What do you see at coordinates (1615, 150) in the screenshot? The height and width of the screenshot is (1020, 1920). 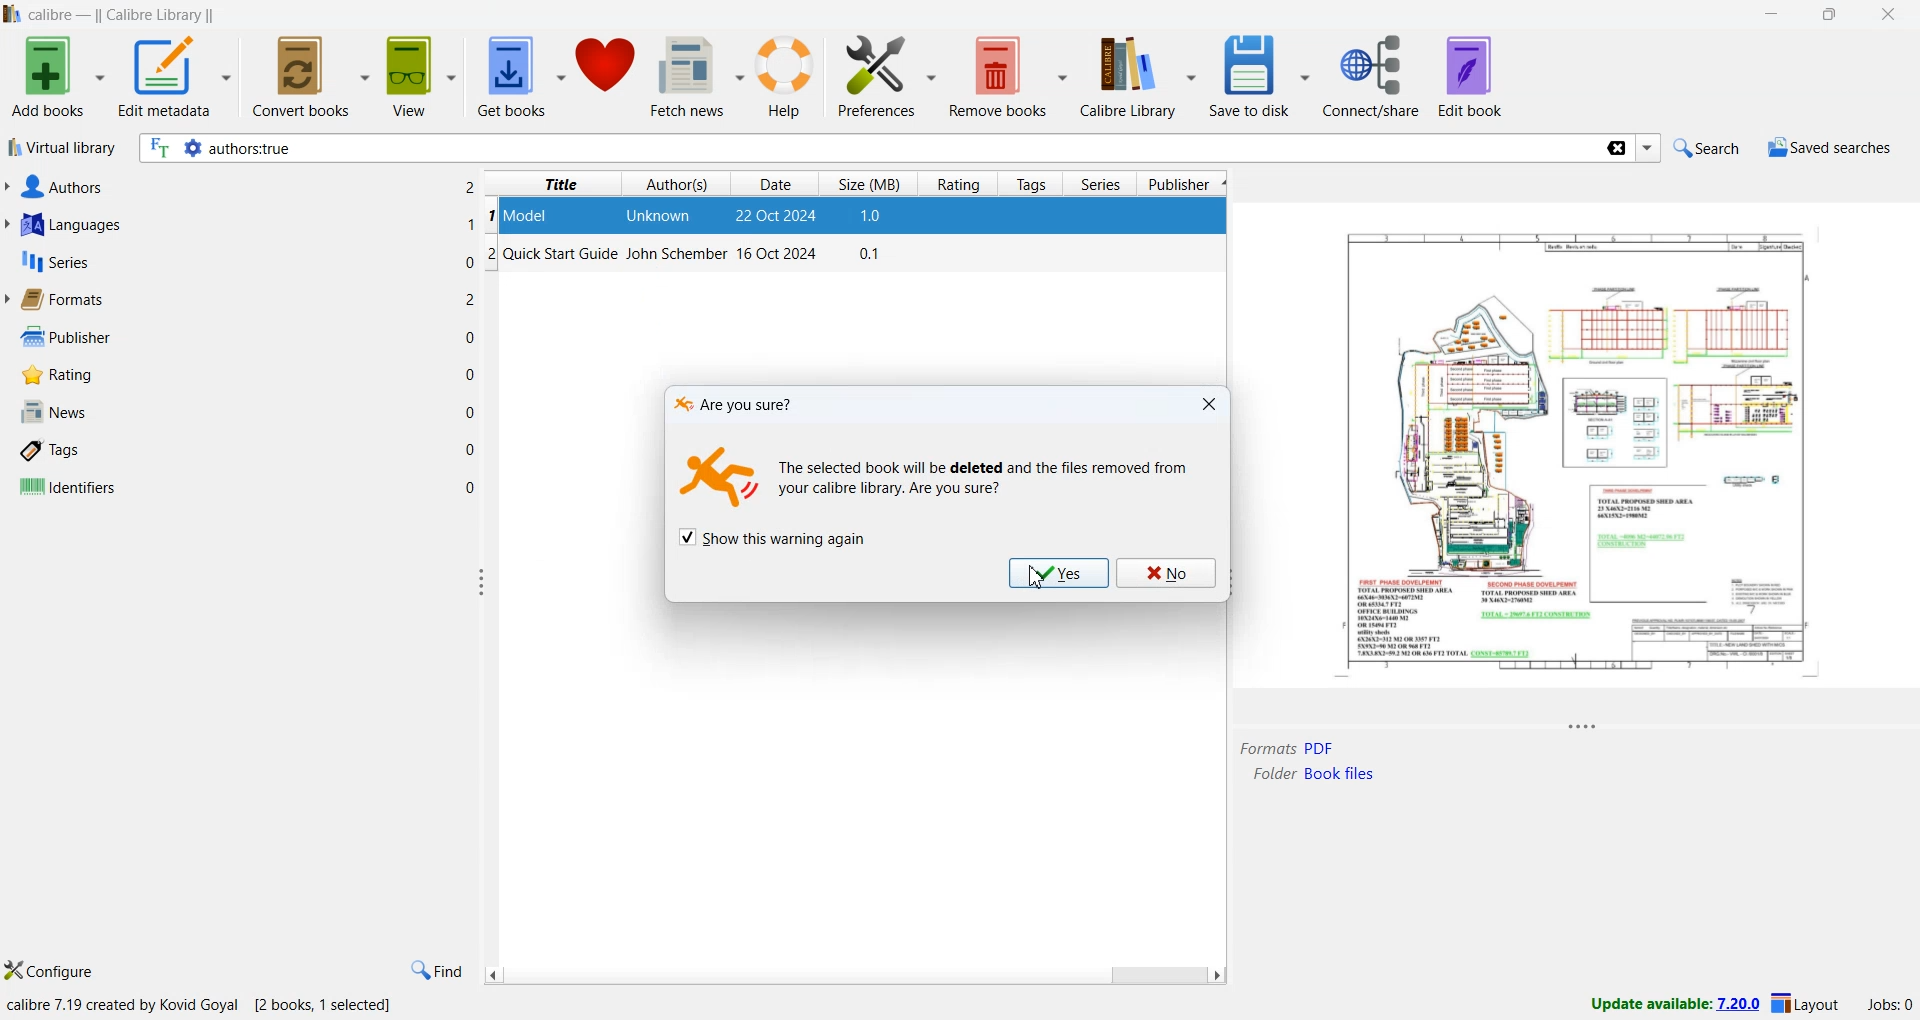 I see `clear search` at bounding box center [1615, 150].